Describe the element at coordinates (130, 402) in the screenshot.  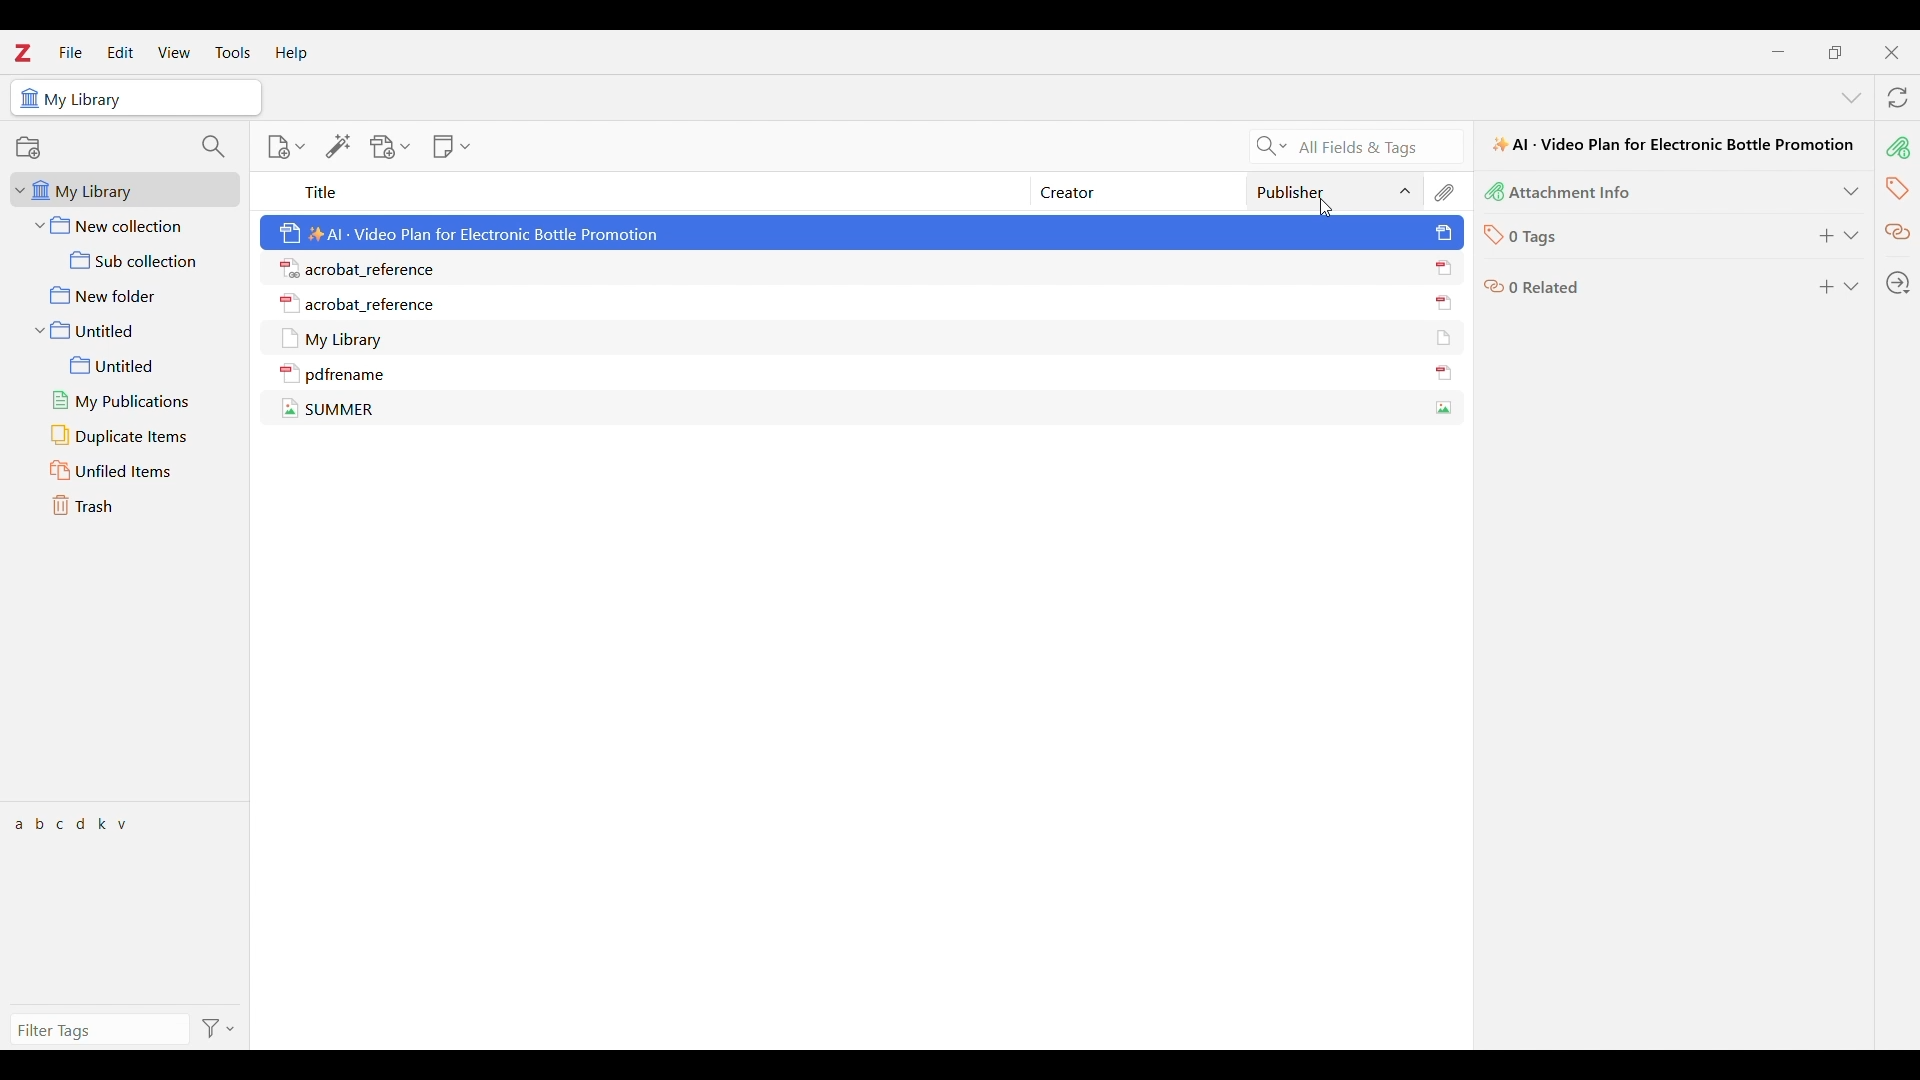
I see `My publications` at that location.